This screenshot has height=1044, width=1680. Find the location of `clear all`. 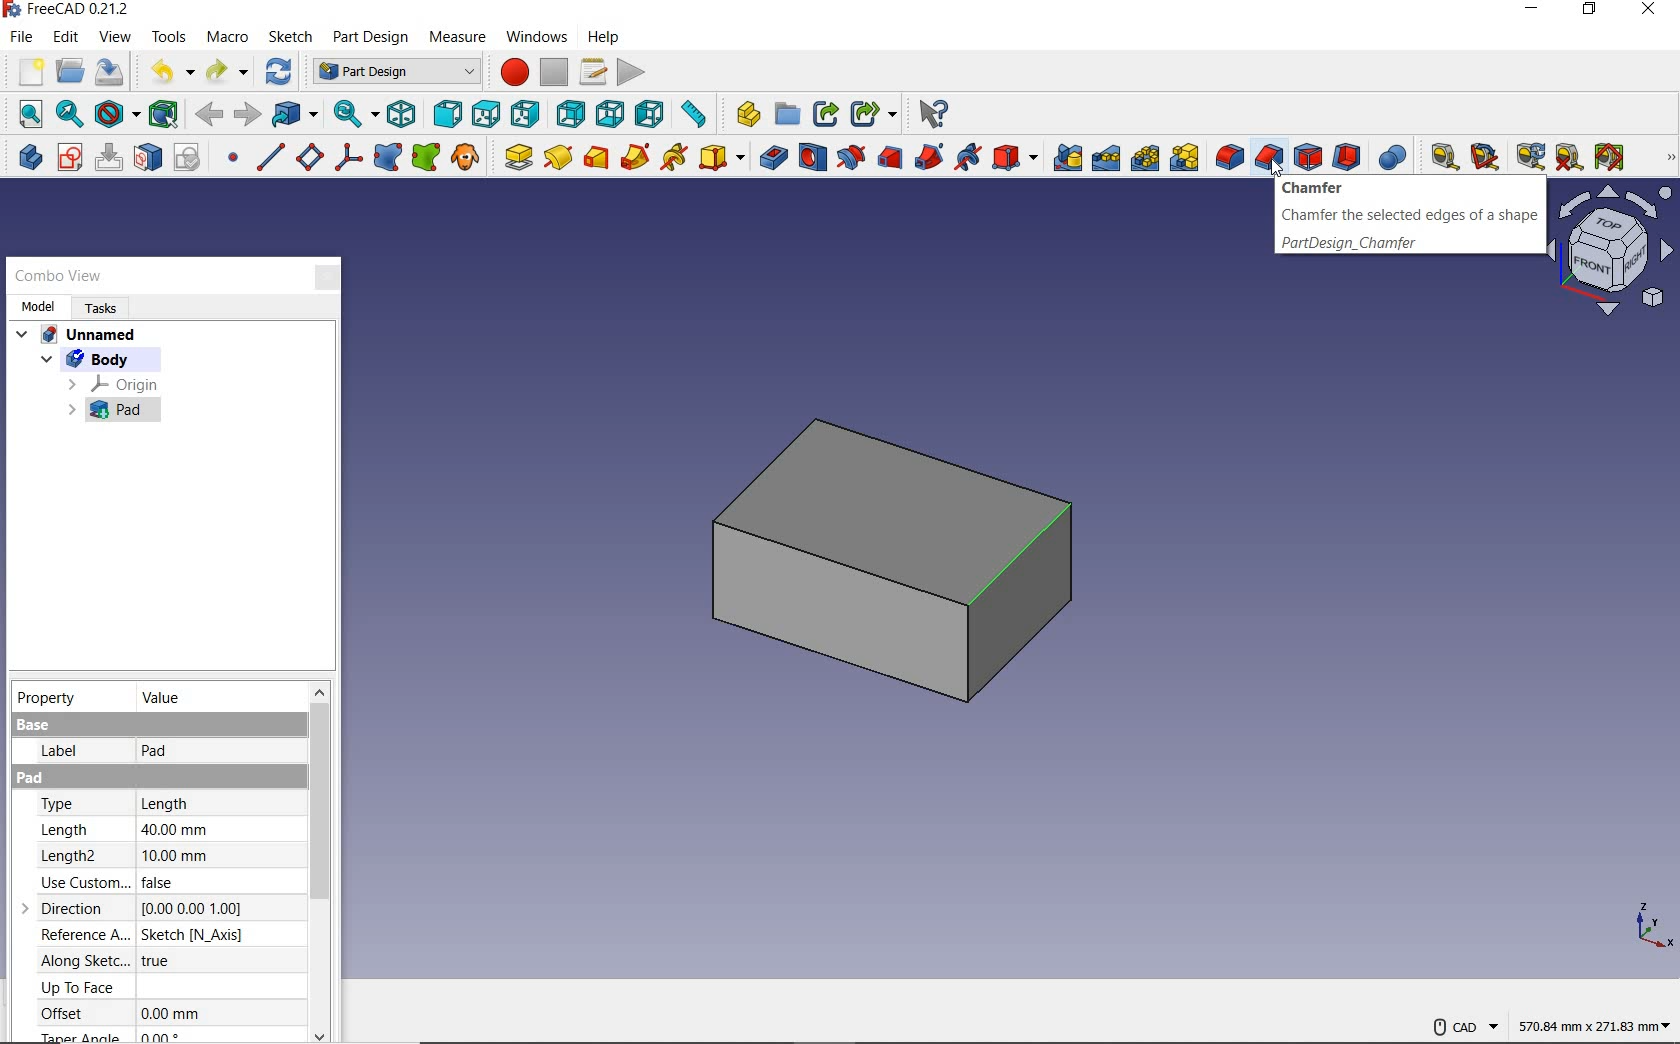

clear all is located at coordinates (1570, 157).